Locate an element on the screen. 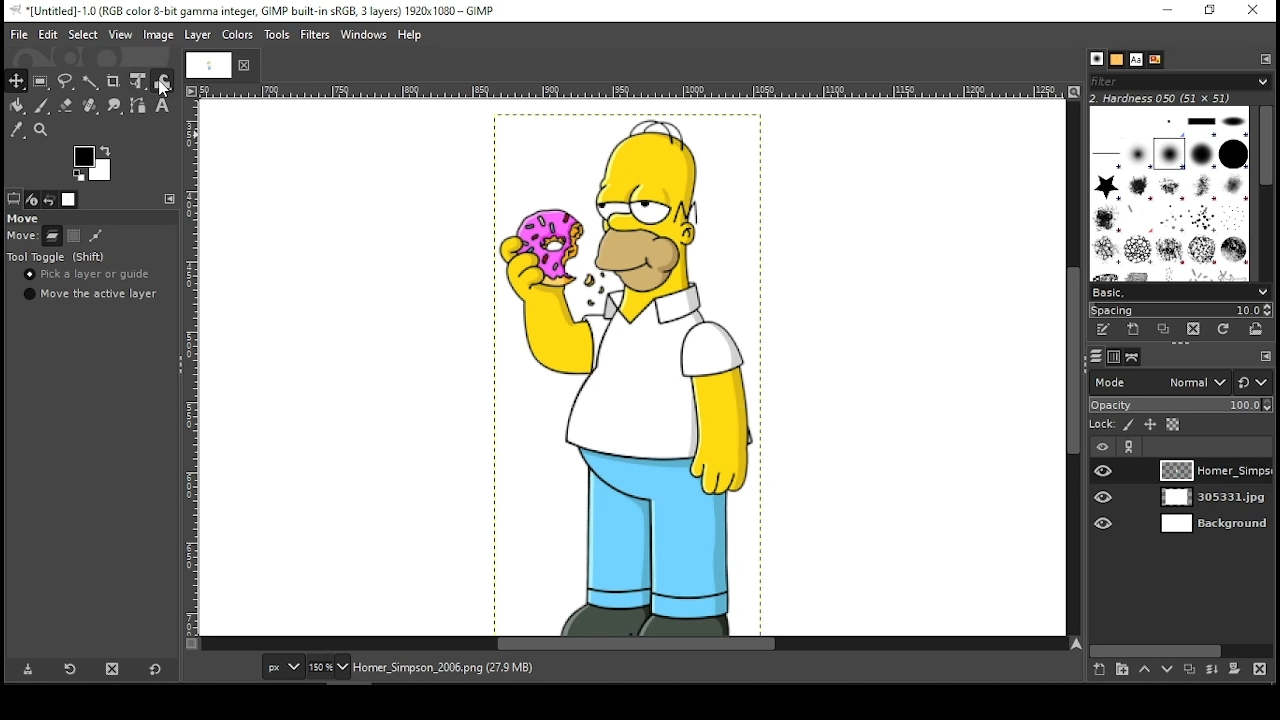 The image size is (1280, 720). move is located at coordinates (23, 236).